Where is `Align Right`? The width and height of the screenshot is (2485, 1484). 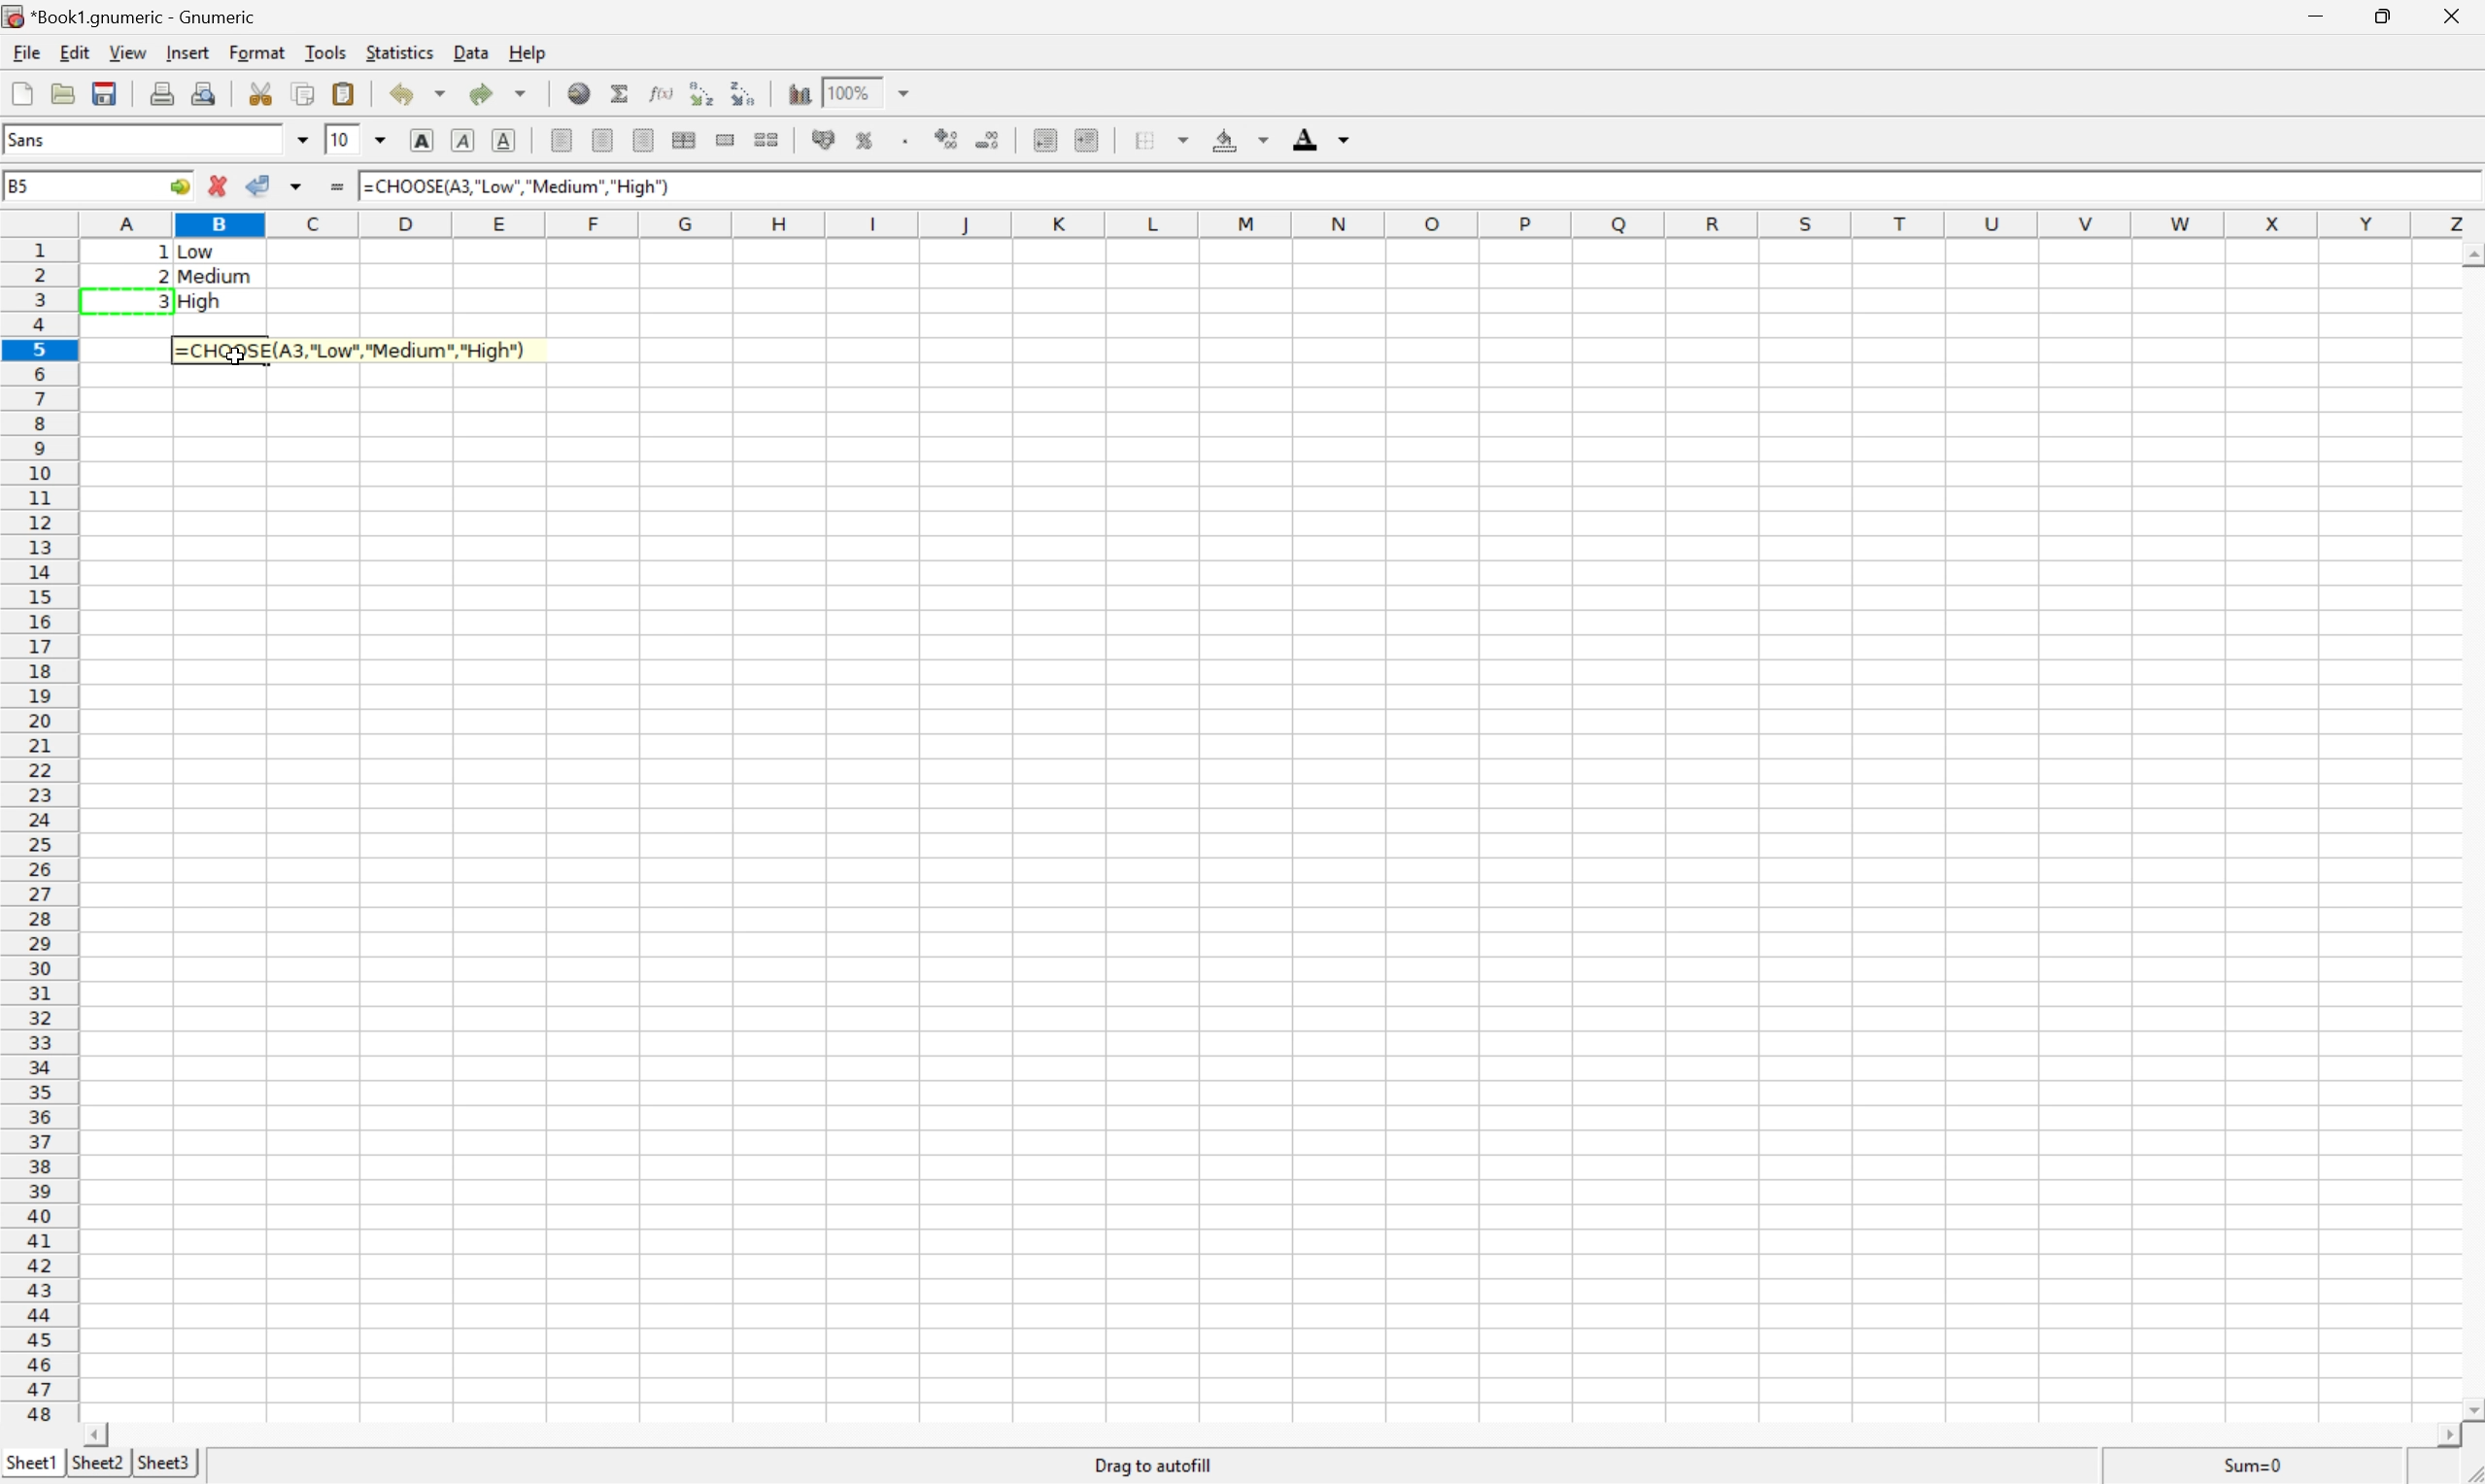
Align Right is located at coordinates (645, 141).